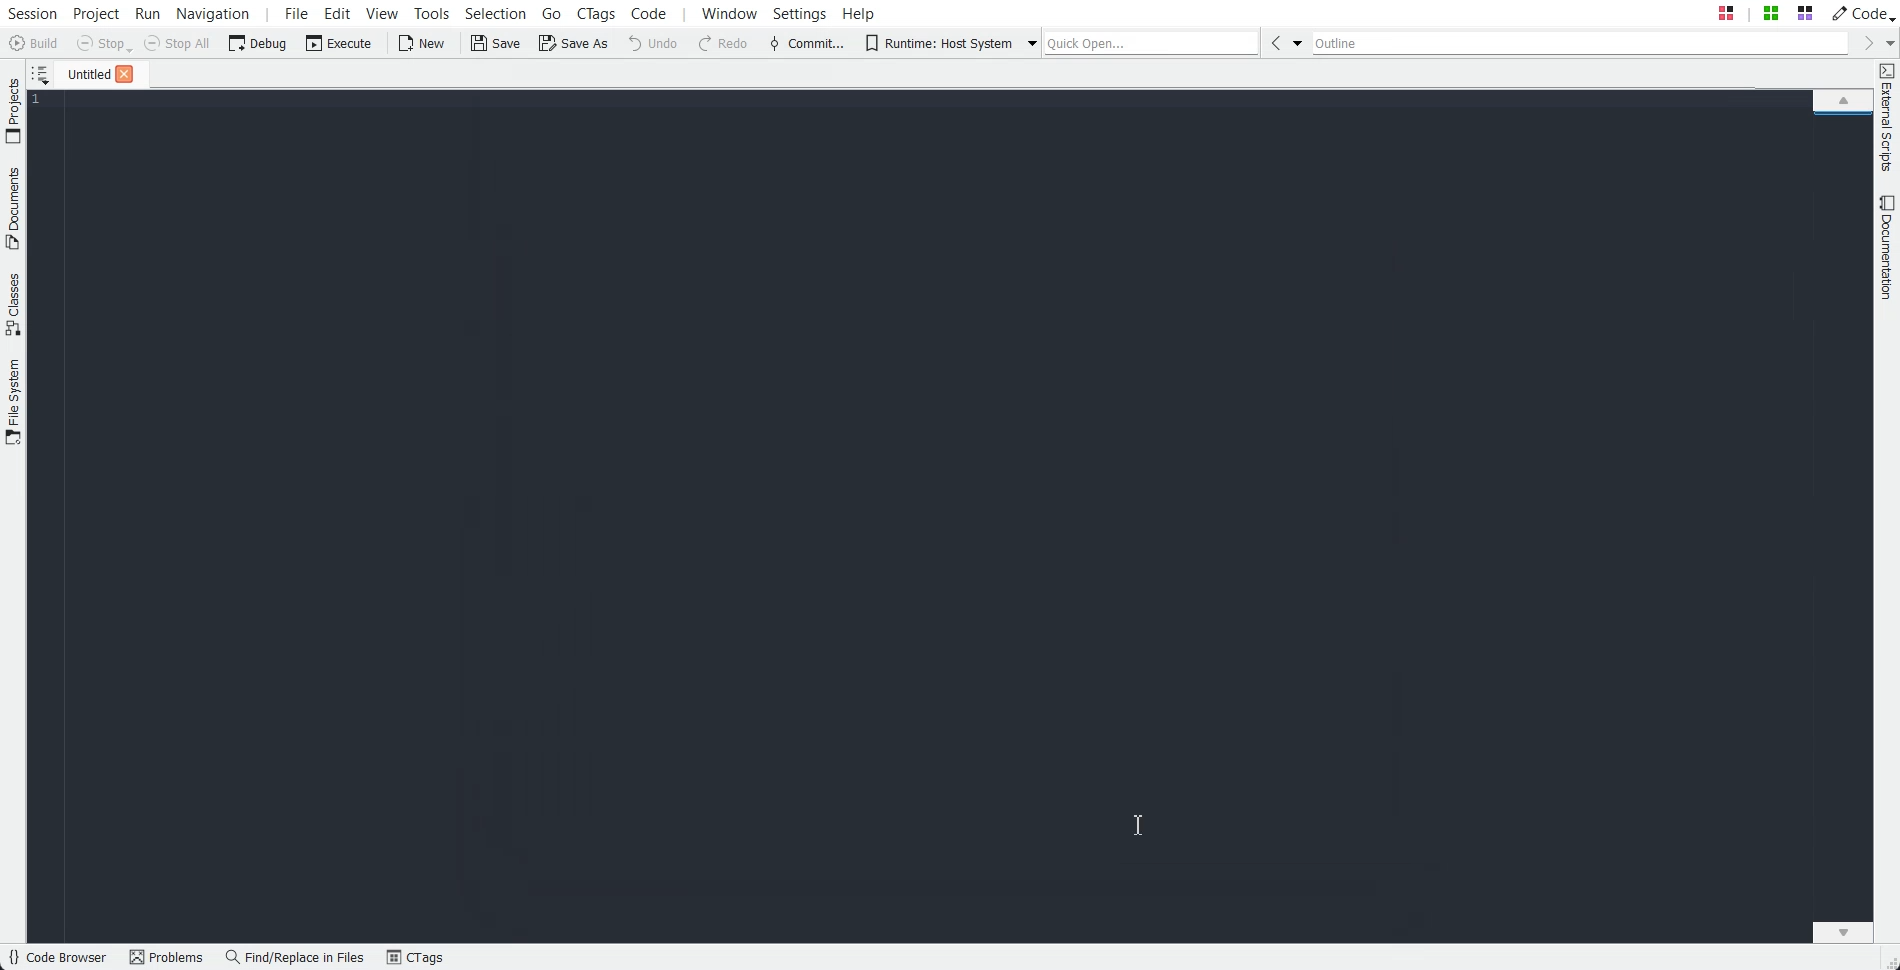 The width and height of the screenshot is (1900, 970). I want to click on Documentation, so click(1888, 247).